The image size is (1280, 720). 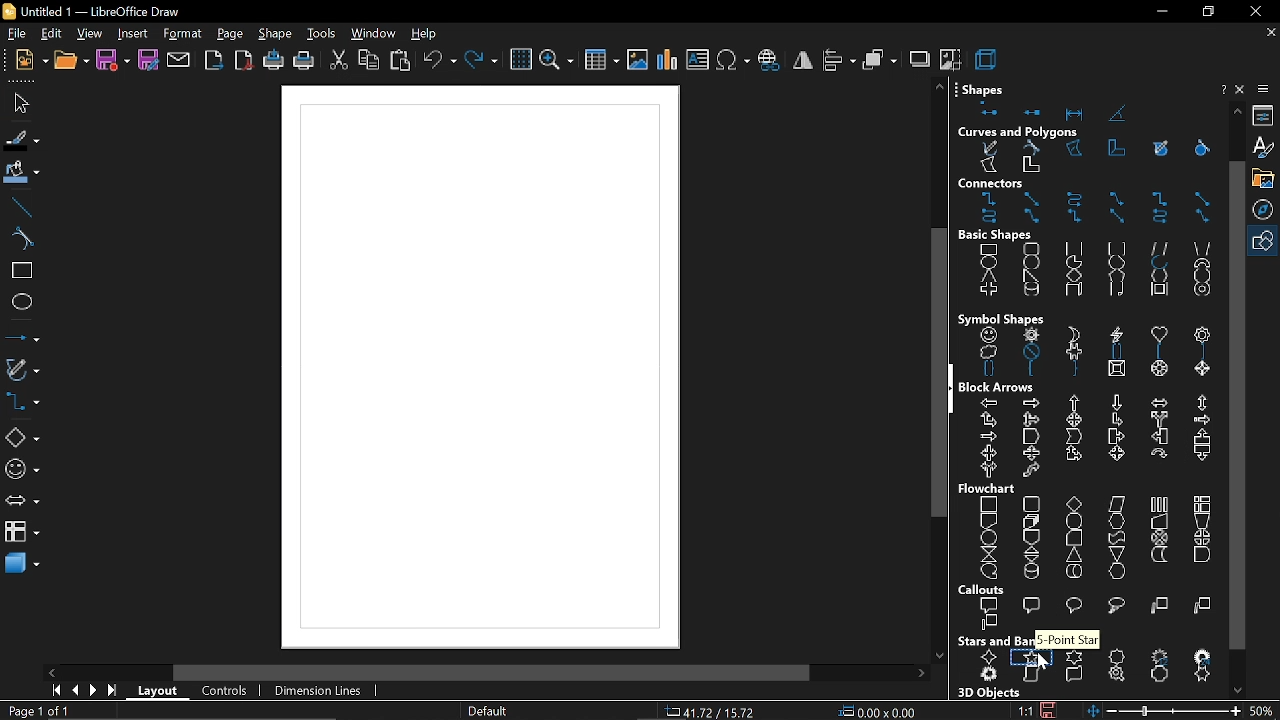 What do you see at coordinates (557, 59) in the screenshot?
I see `zoom` at bounding box center [557, 59].